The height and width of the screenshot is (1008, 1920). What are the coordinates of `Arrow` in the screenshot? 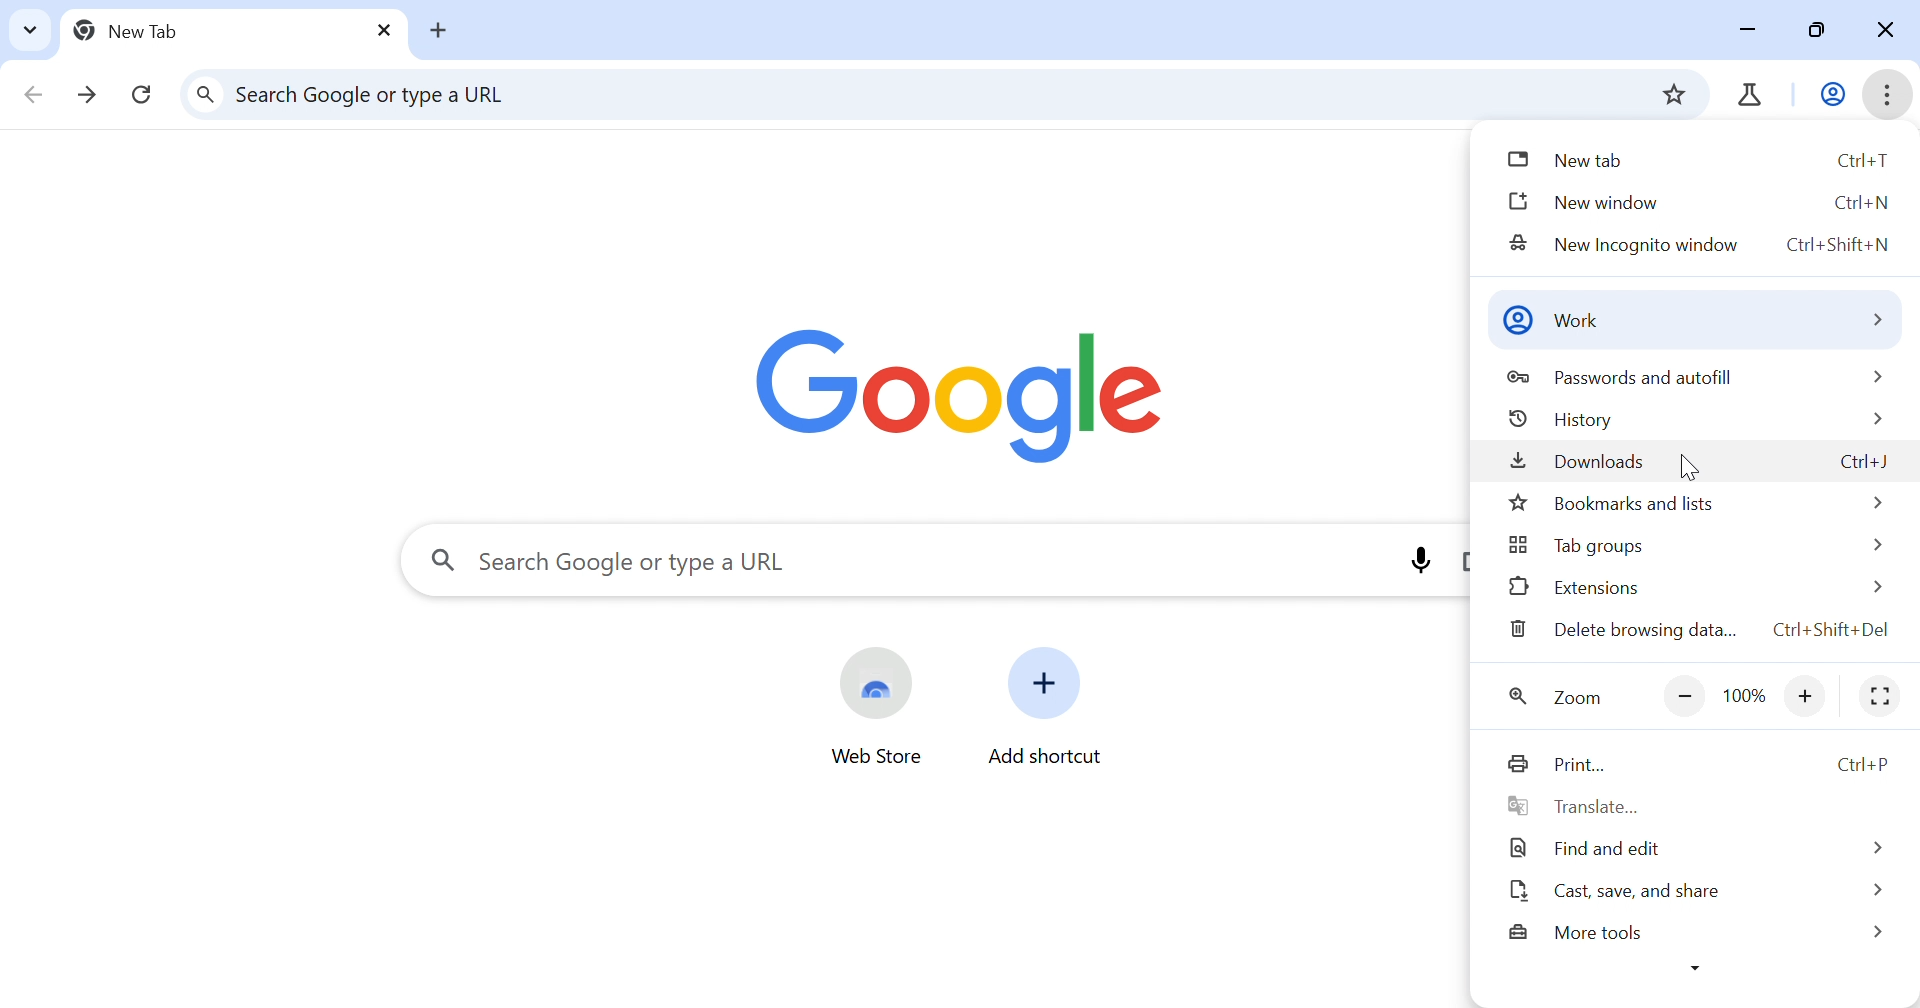 It's located at (1877, 889).